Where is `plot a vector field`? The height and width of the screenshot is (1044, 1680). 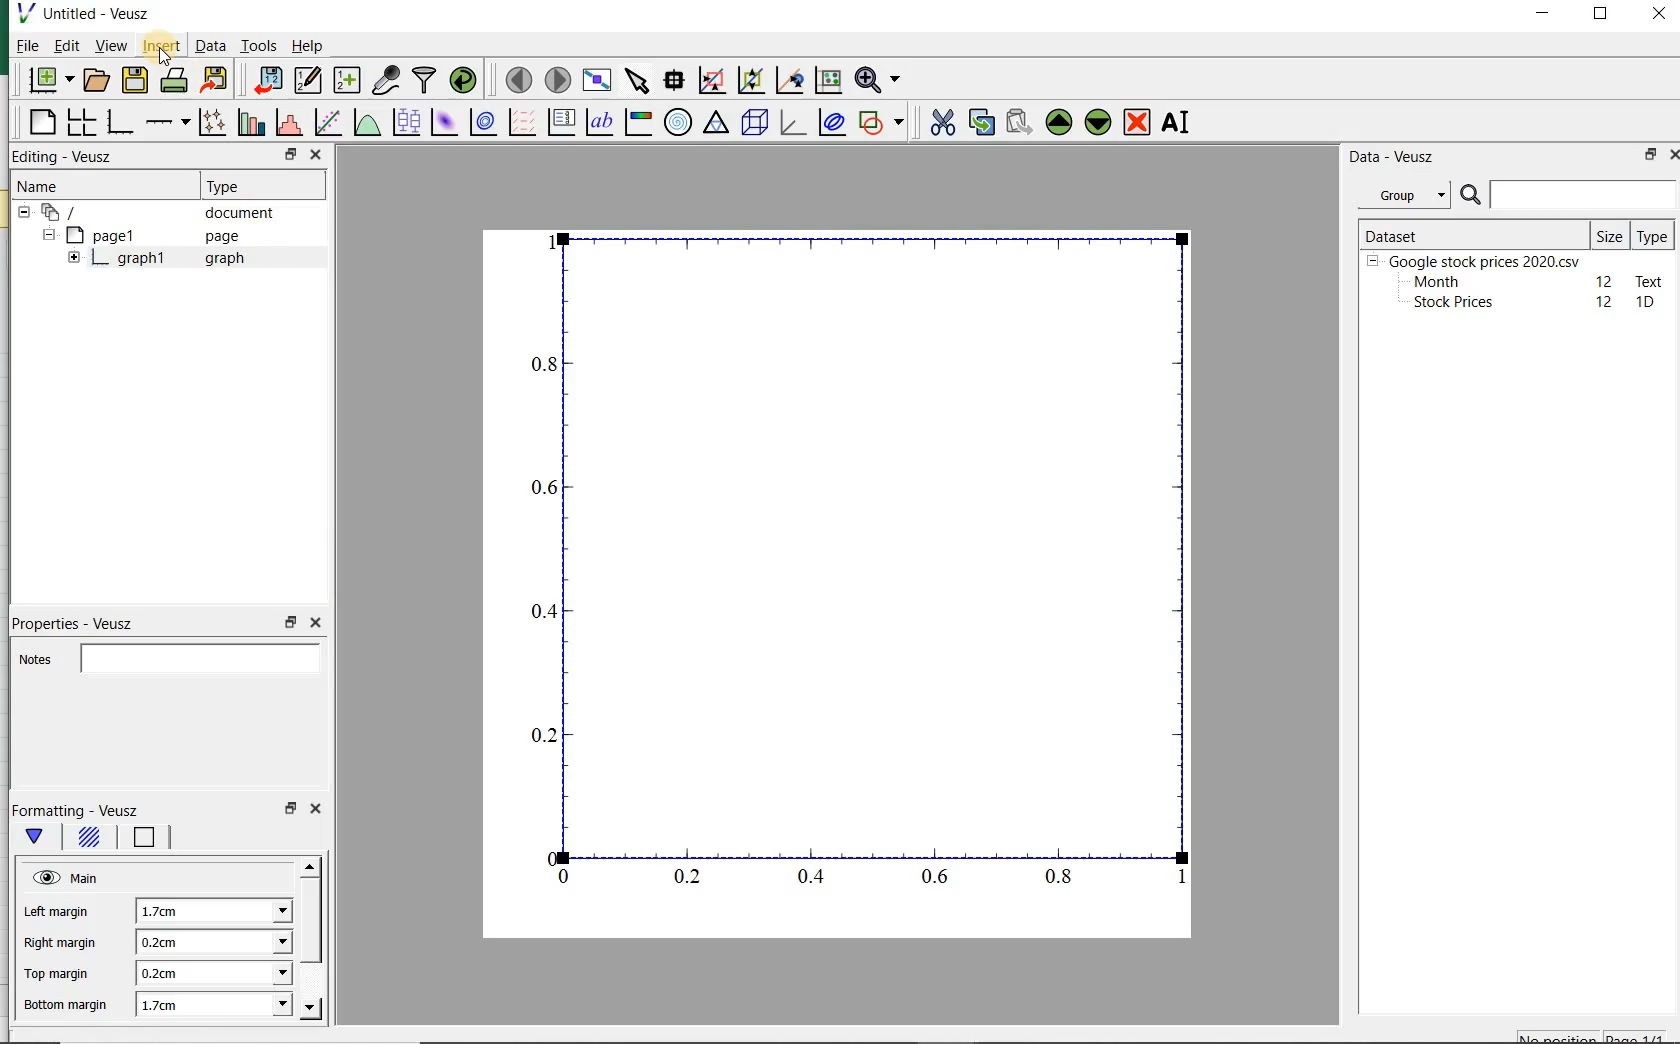 plot a vector field is located at coordinates (519, 124).